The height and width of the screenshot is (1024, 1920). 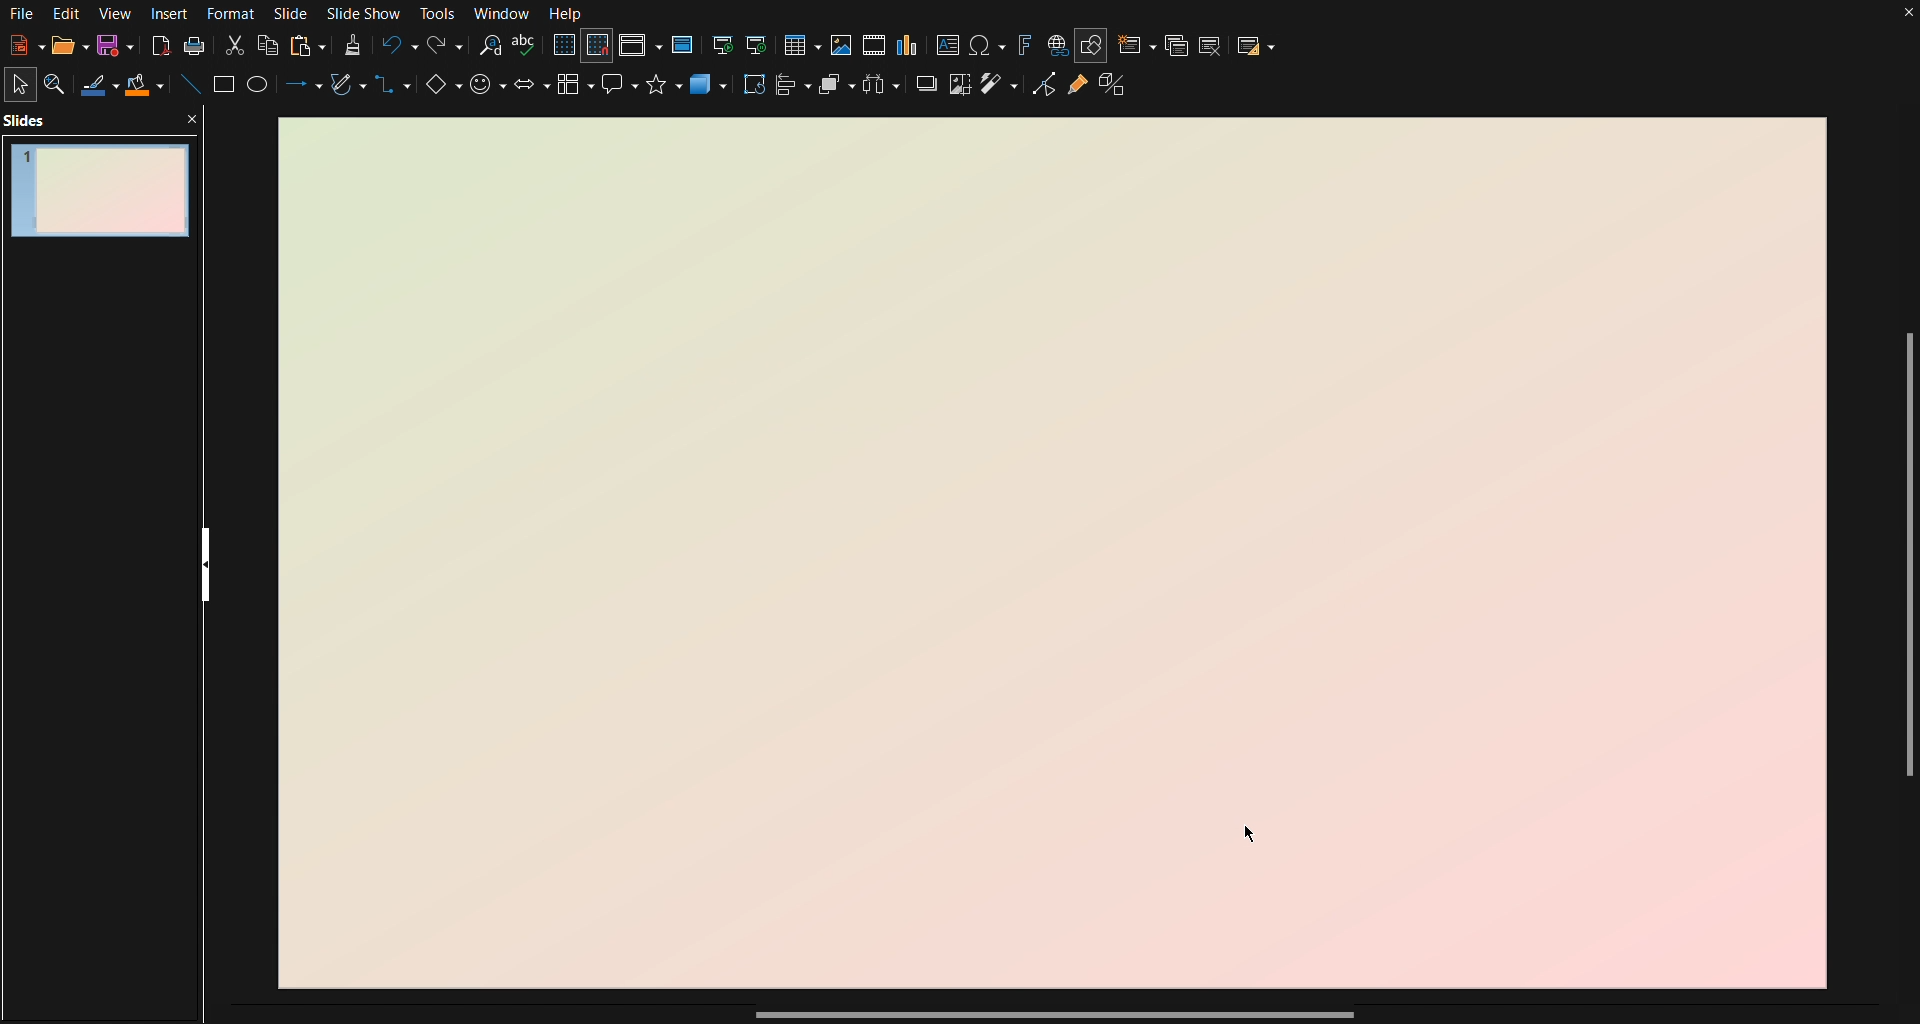 I want to click on Slide Layout, so click(x=1258, y=43).